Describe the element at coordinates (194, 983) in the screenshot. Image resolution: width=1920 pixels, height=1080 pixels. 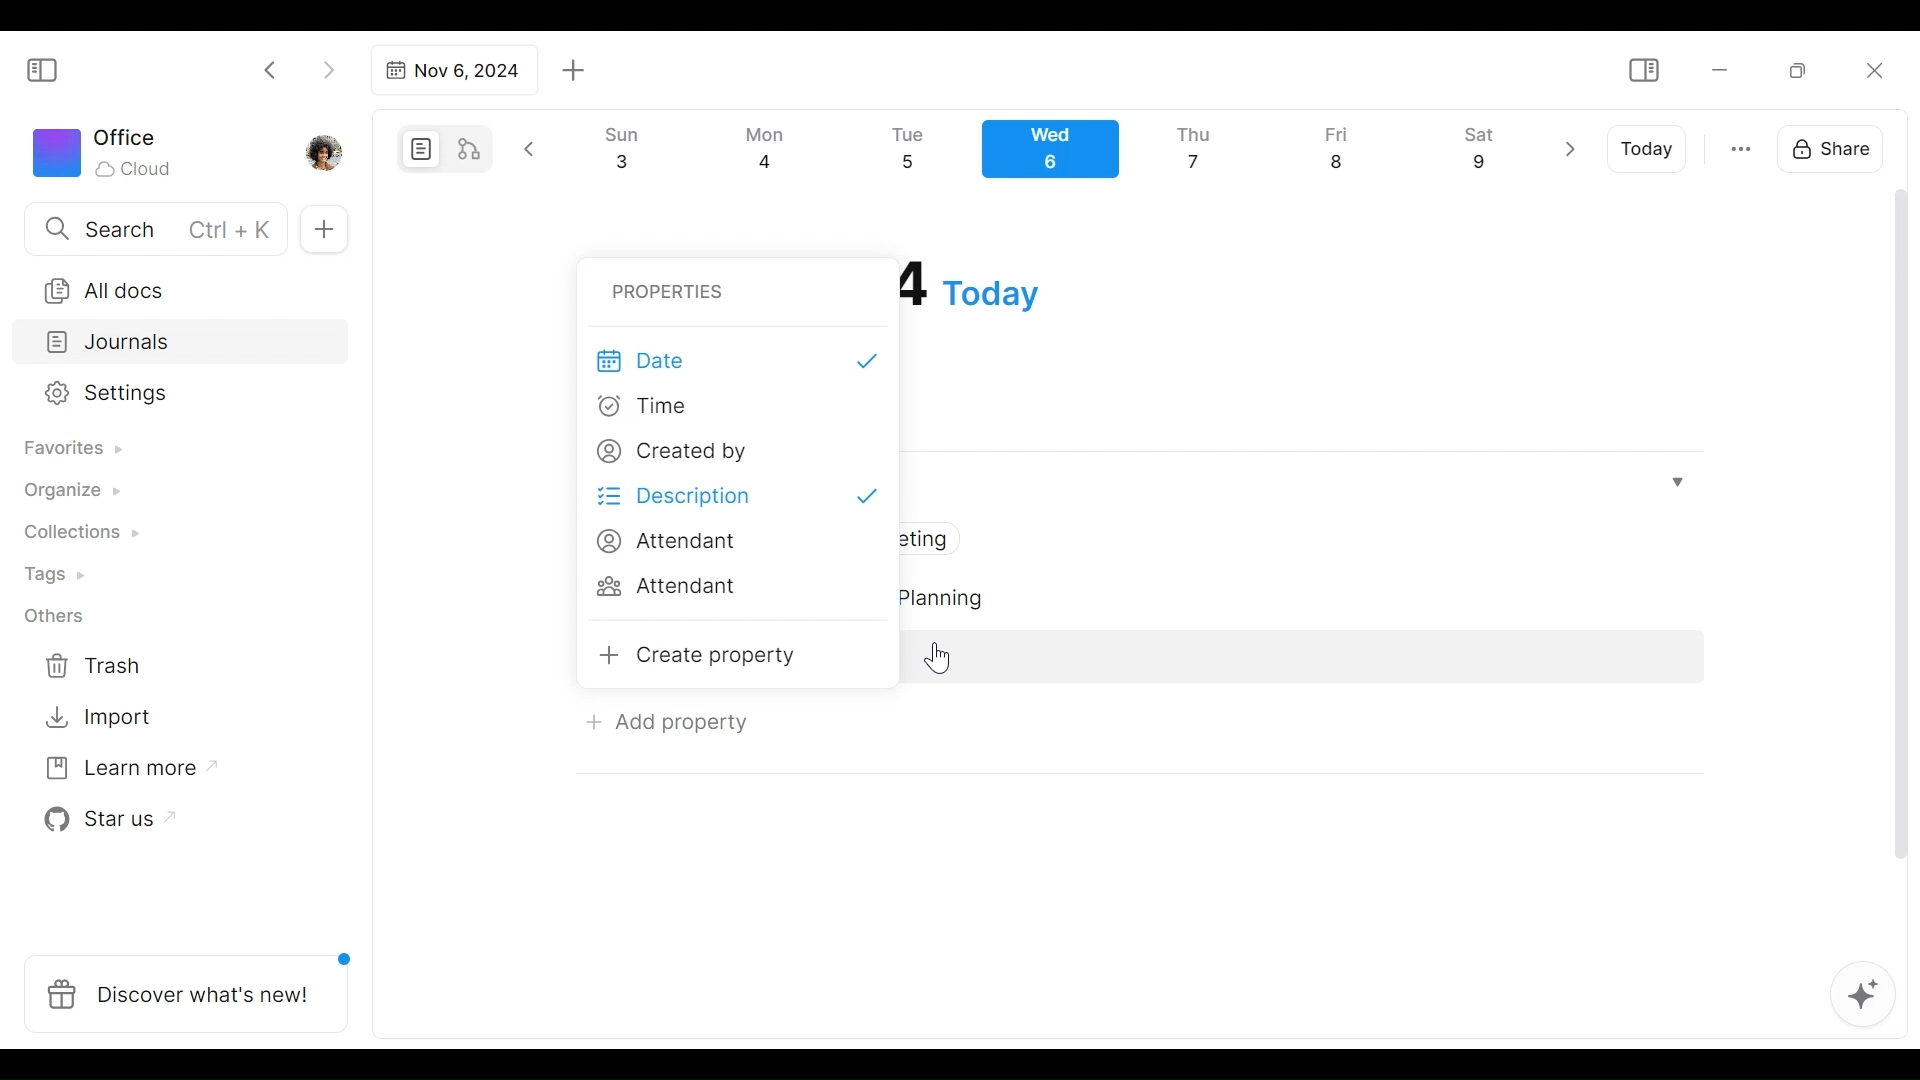
I see `Discover what's new` at that location.